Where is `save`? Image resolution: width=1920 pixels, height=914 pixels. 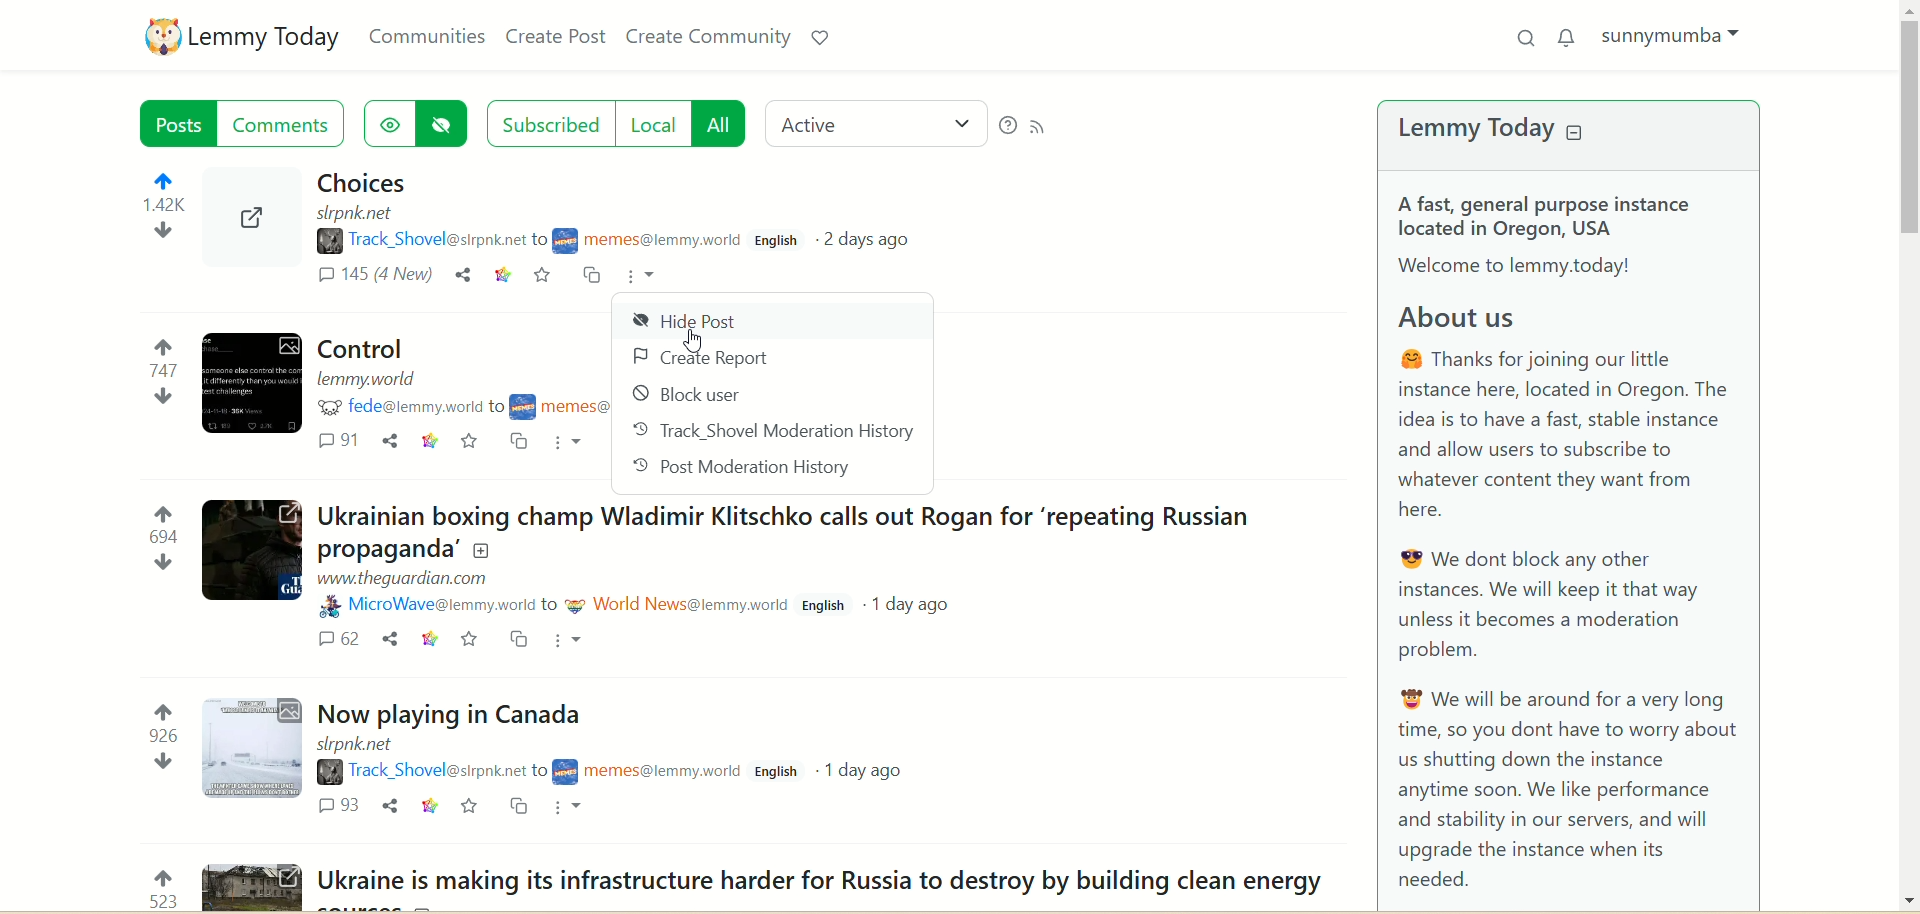
save is located at coordinates (545, 278).